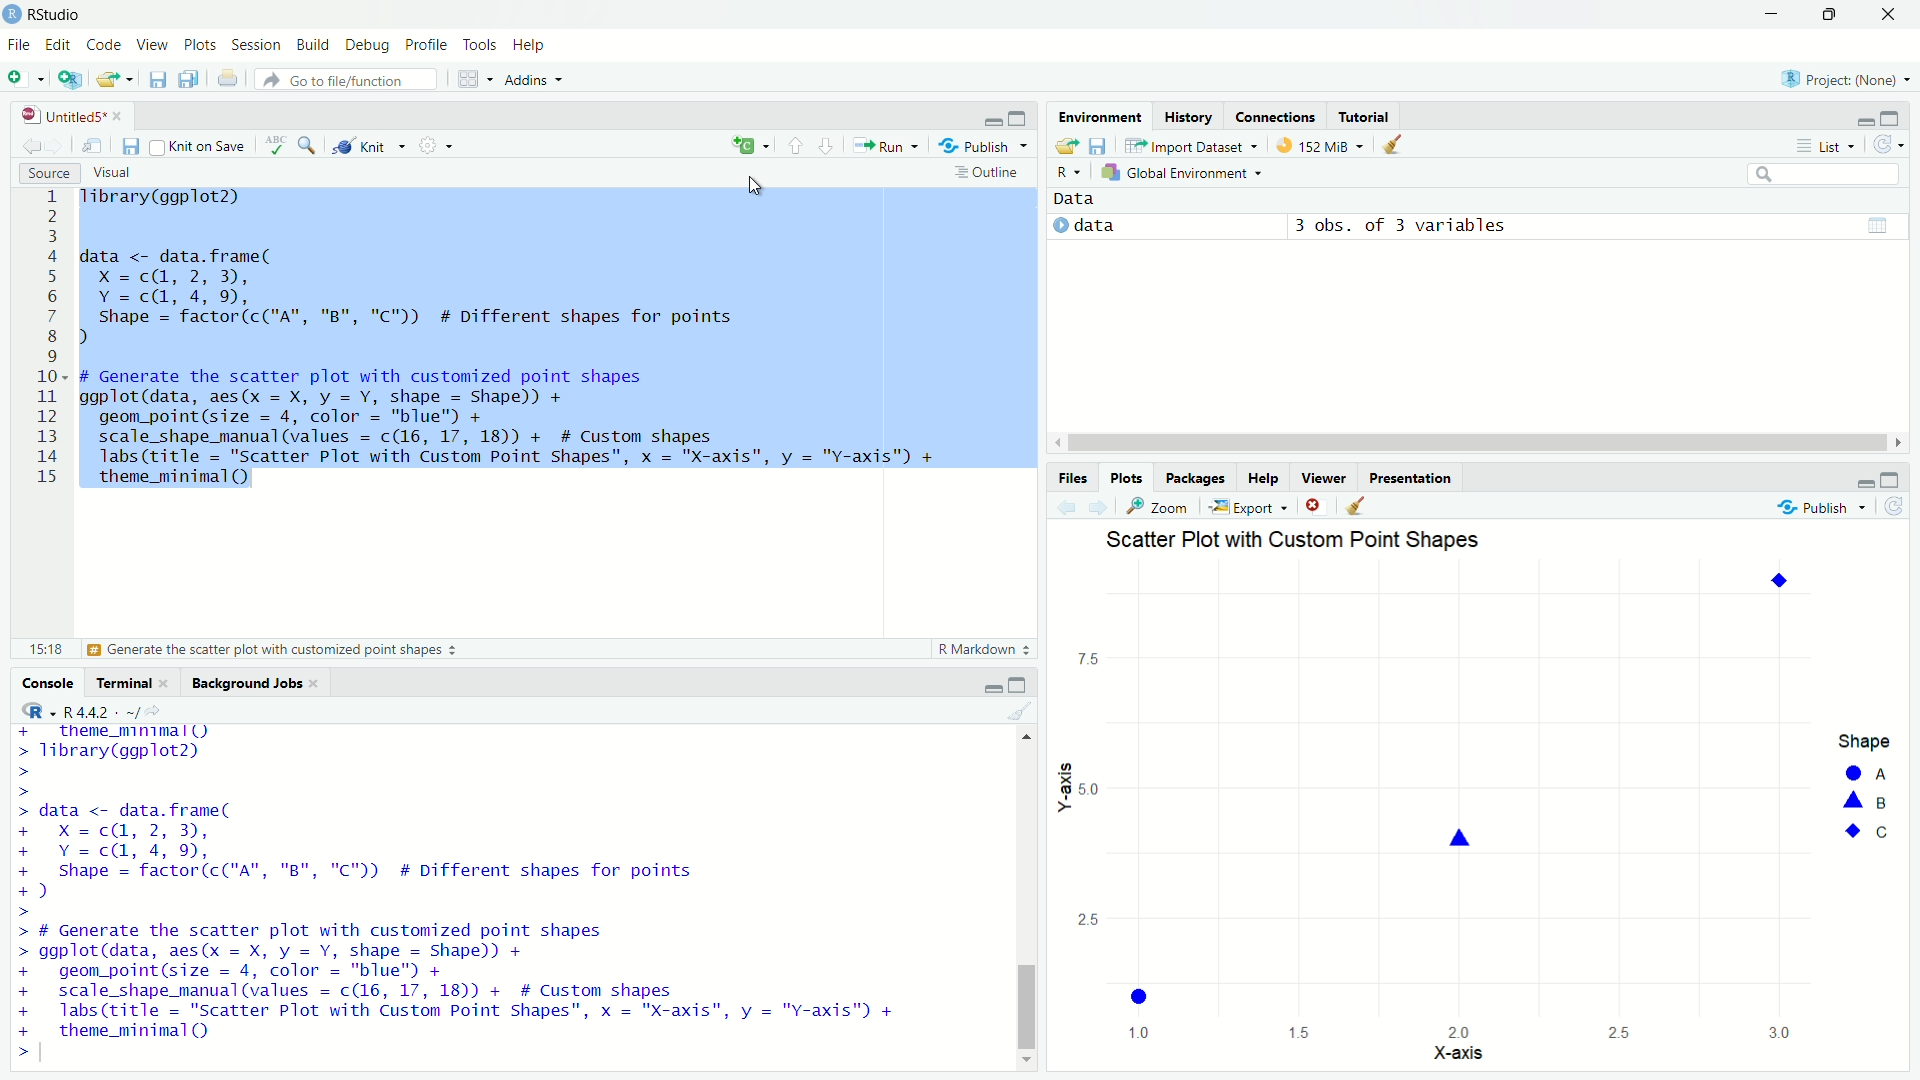 The height and width of the screenshot is (1080, 1920). I want to click on maximize, so click(1890, 480).